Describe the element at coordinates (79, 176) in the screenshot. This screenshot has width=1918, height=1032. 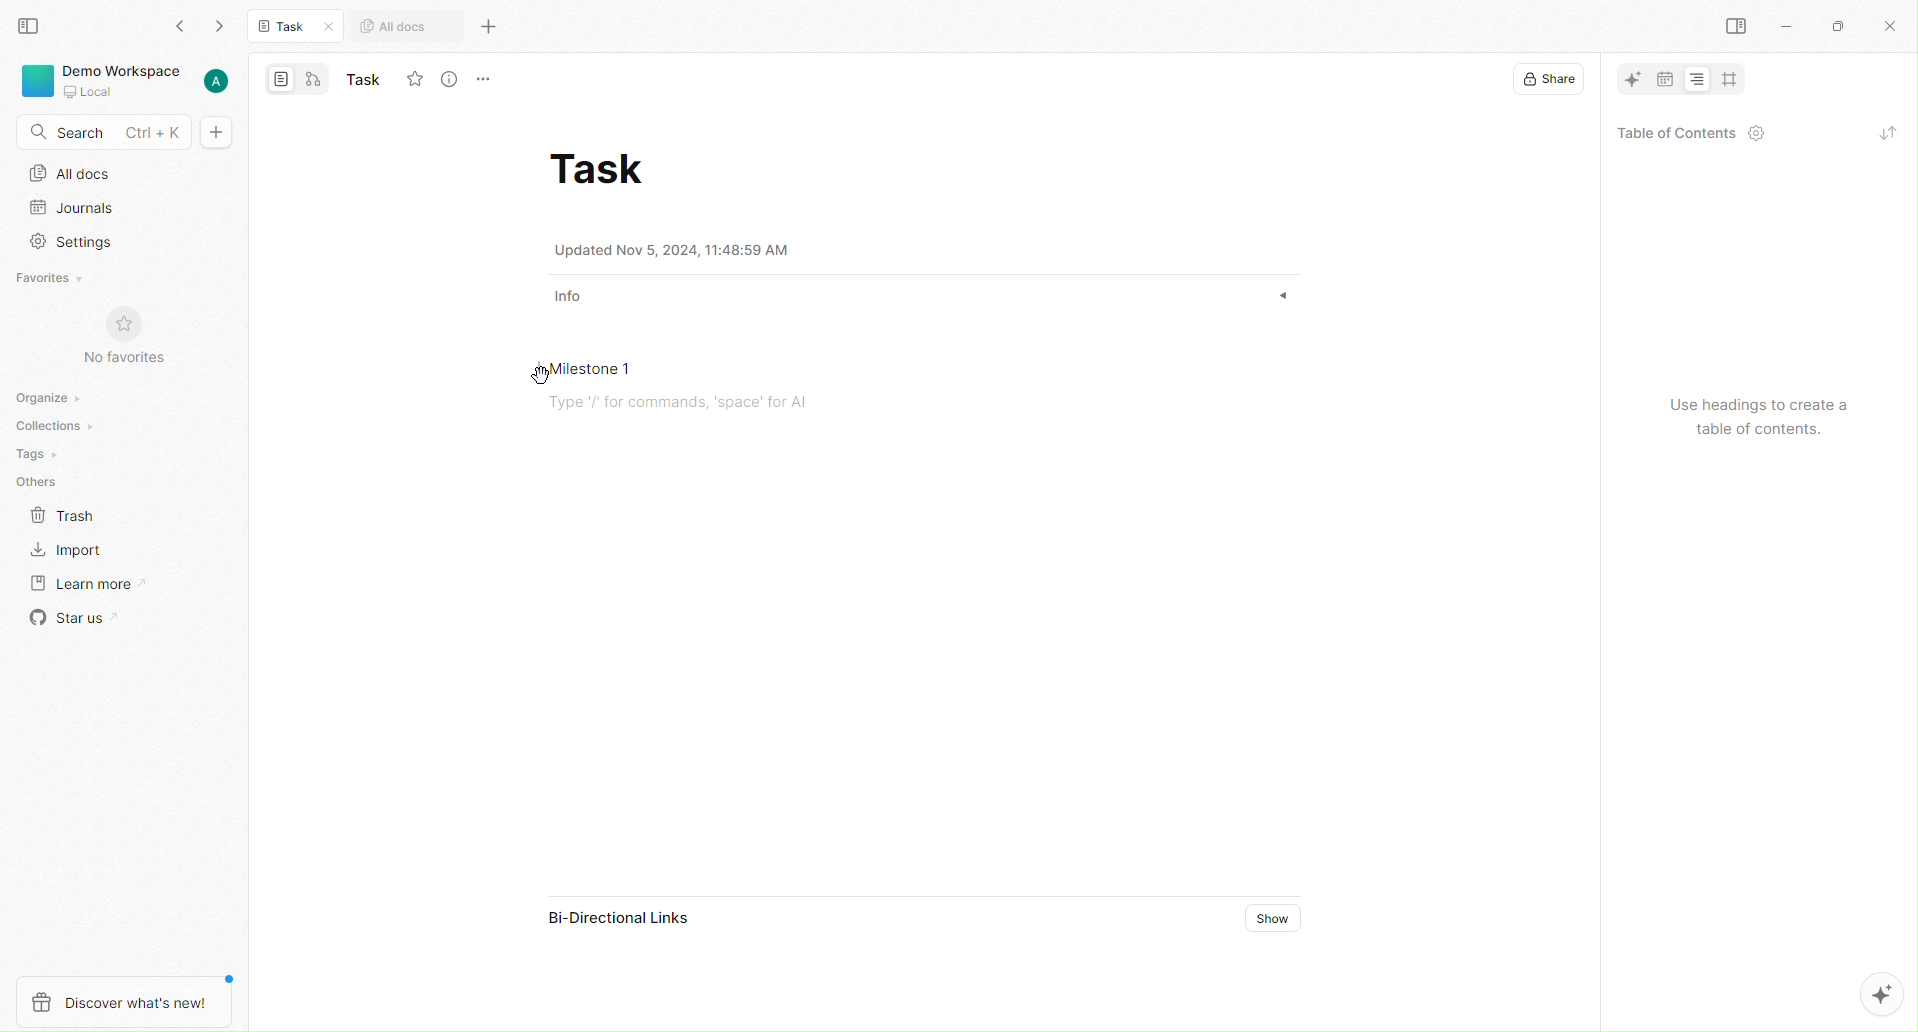
I see `All Docs` at that location.